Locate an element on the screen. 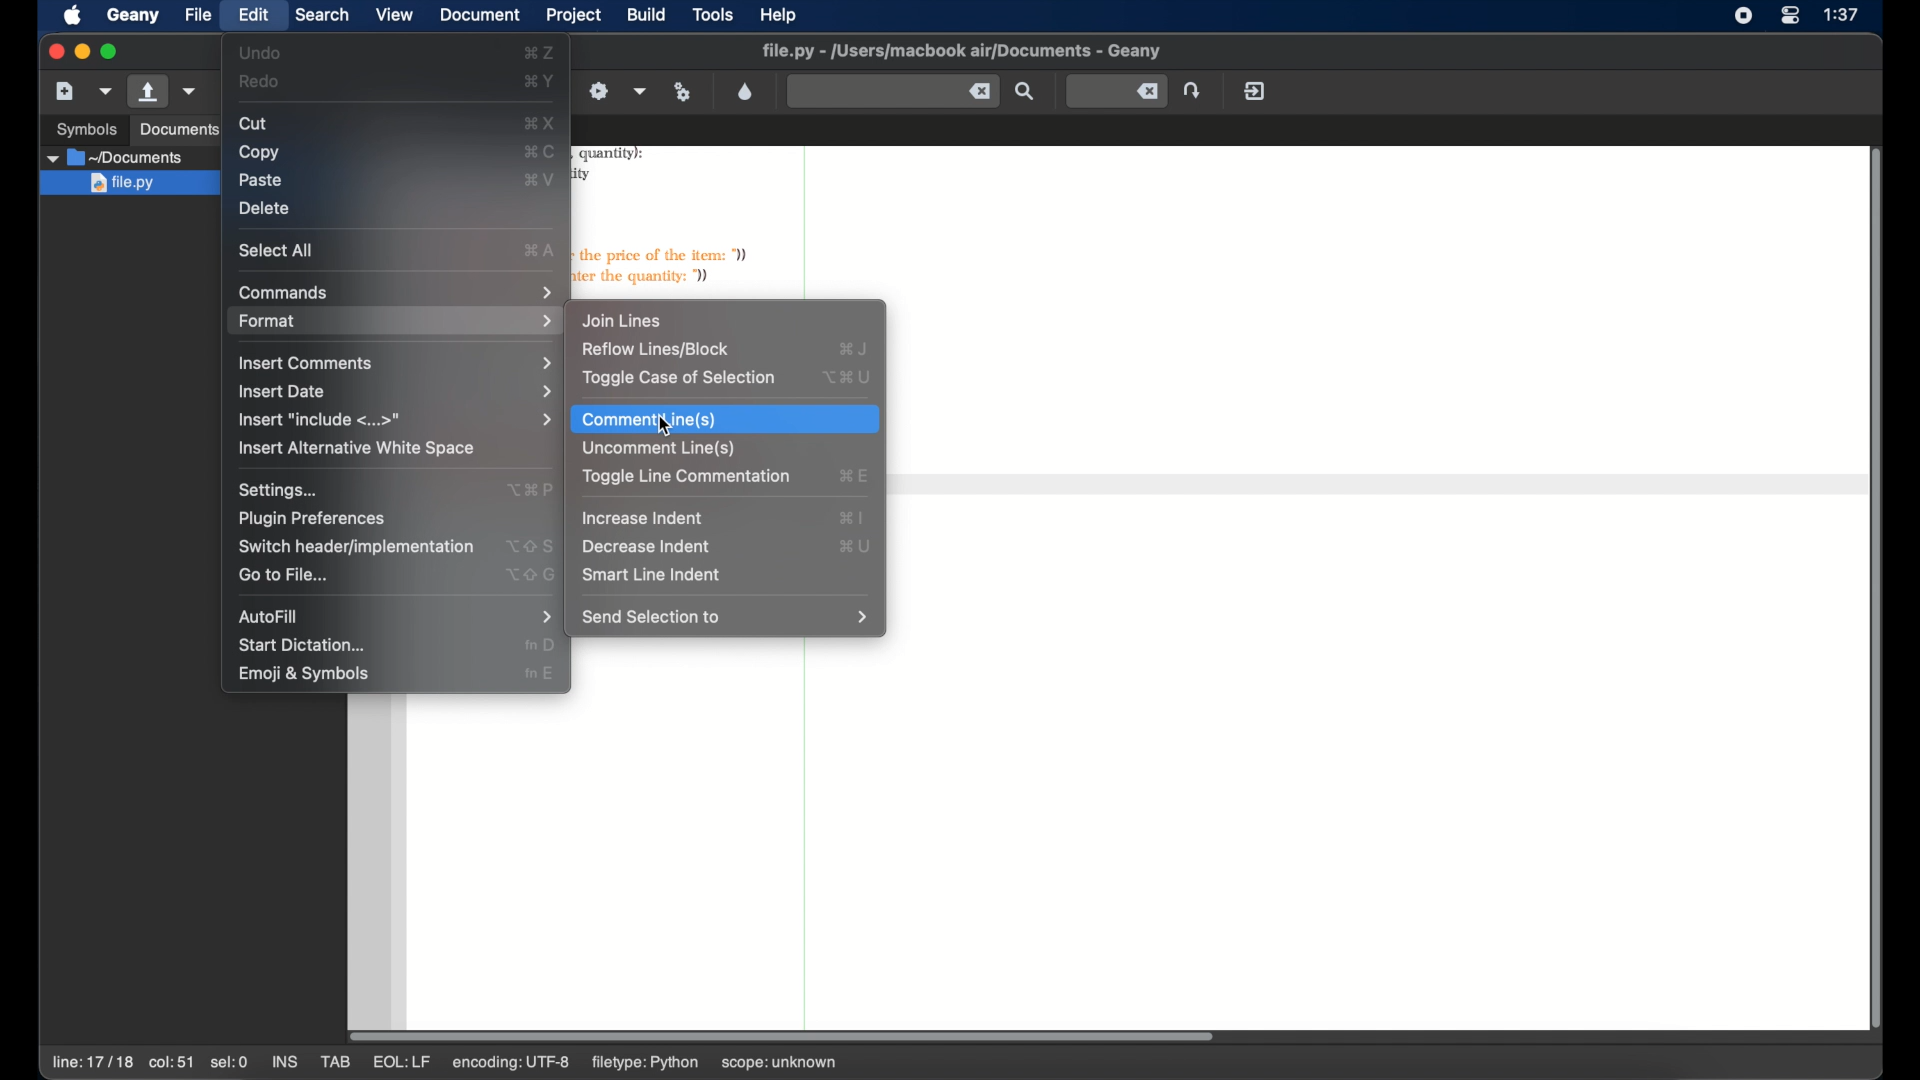 Image resolution: width=1920 pixels, height=1080 pixels. cut is located at coordinates (254, 124).